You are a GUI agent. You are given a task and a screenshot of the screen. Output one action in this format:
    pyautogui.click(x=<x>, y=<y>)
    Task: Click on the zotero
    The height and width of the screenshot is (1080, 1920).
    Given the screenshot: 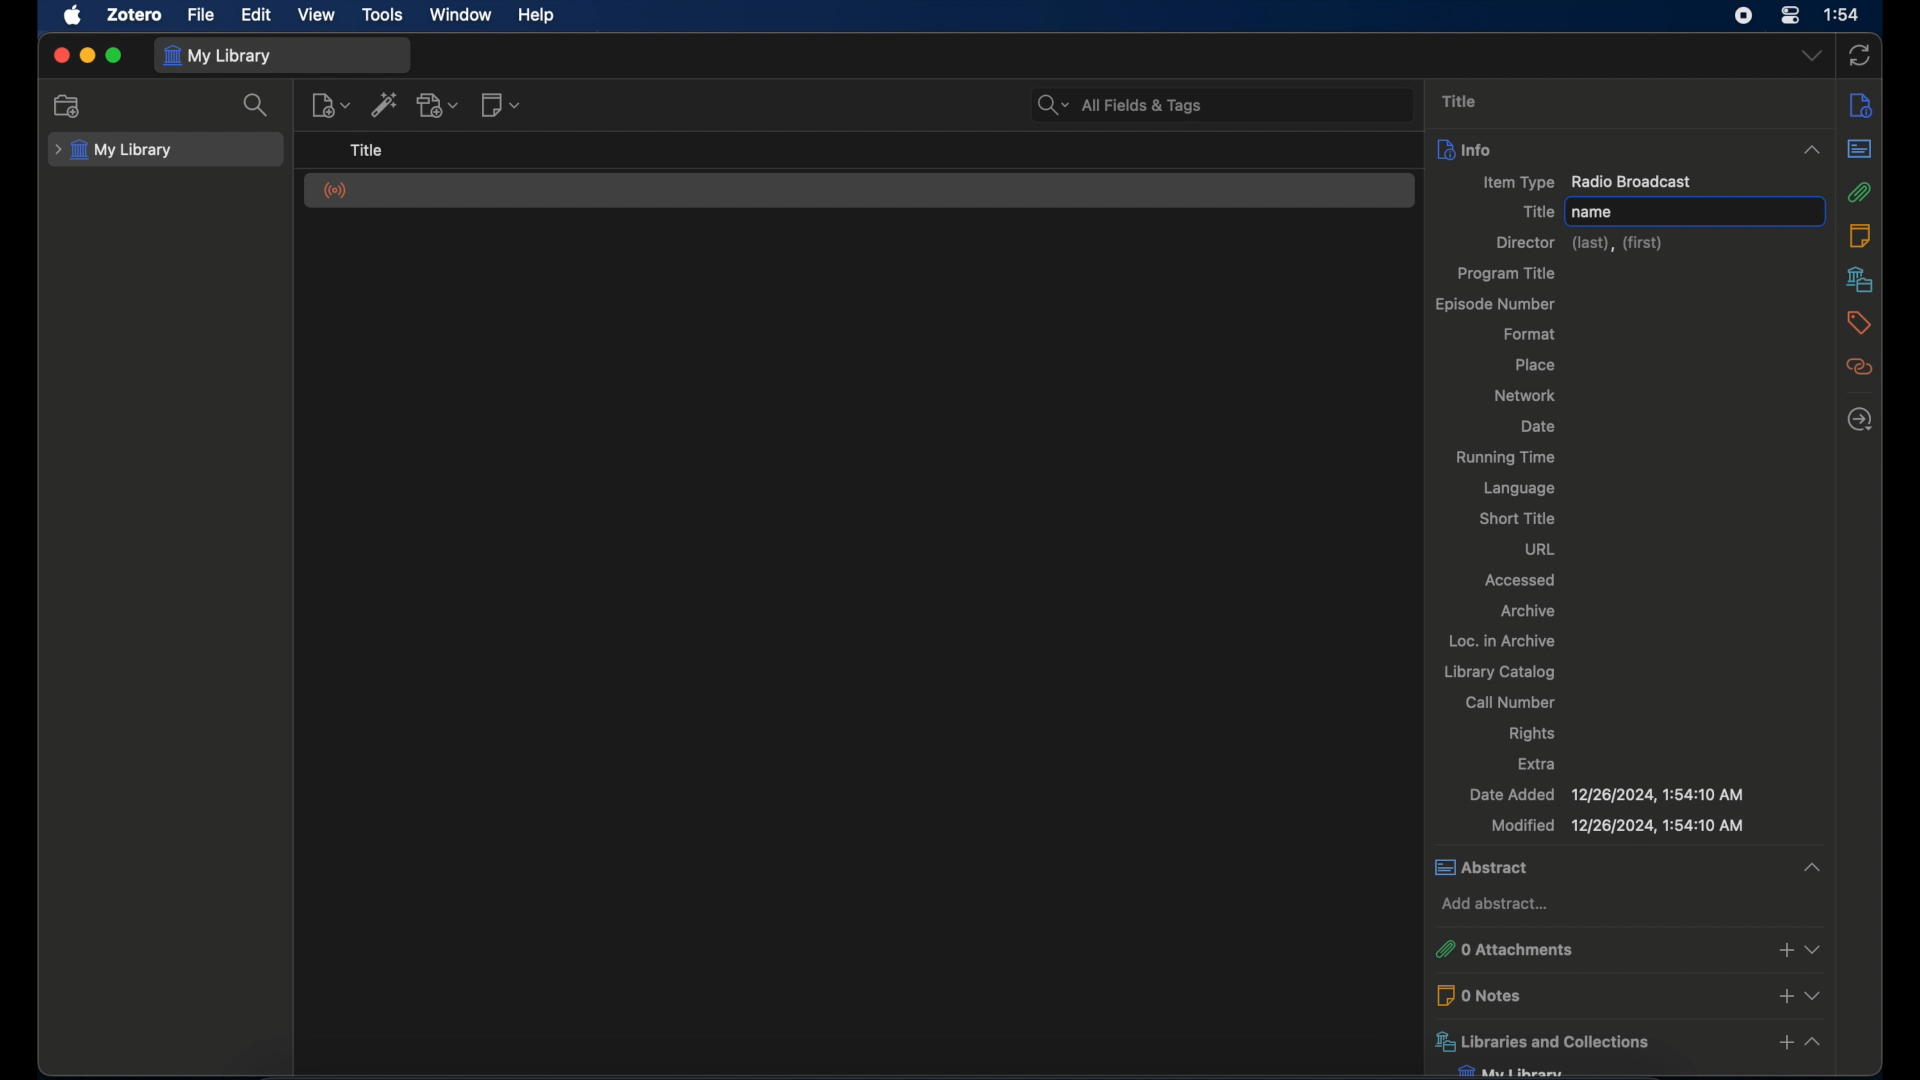 What is the action you would take?
    pyautogui.click(x=134, y=15)
    